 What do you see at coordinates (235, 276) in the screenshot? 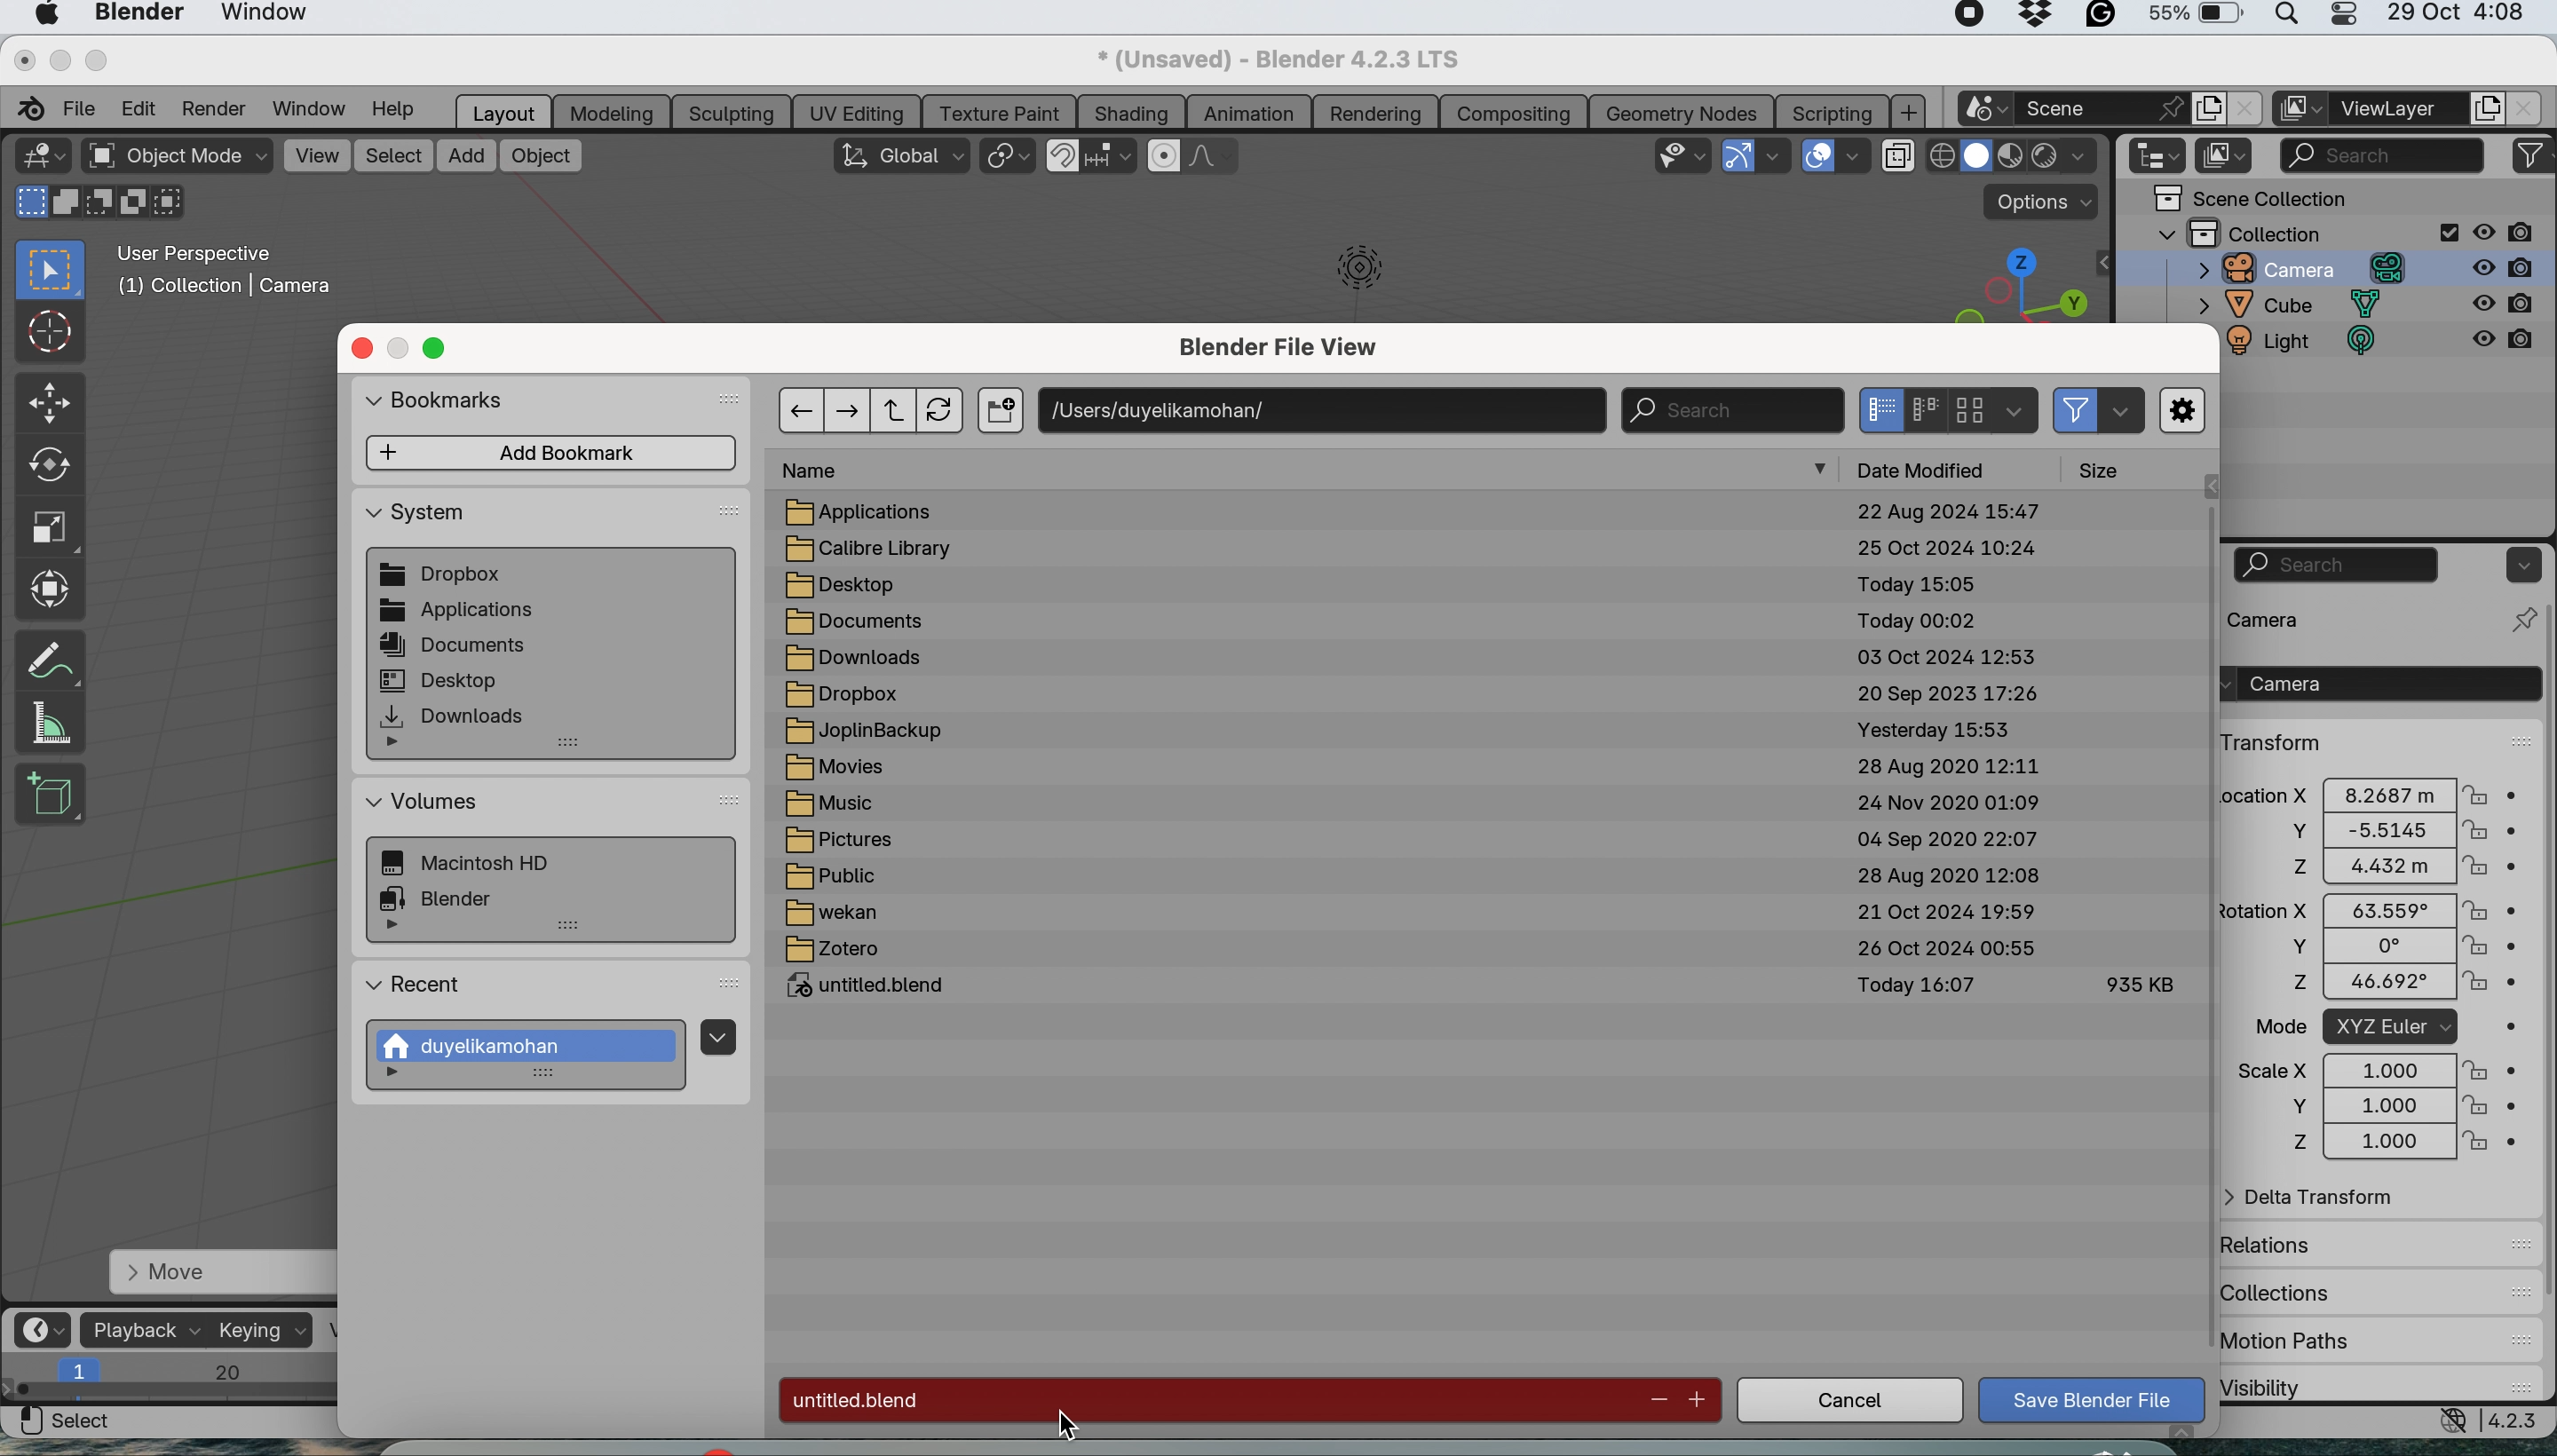
I see `User Perspective
(1) Collection | Camera` at bounding box center [235, 276].